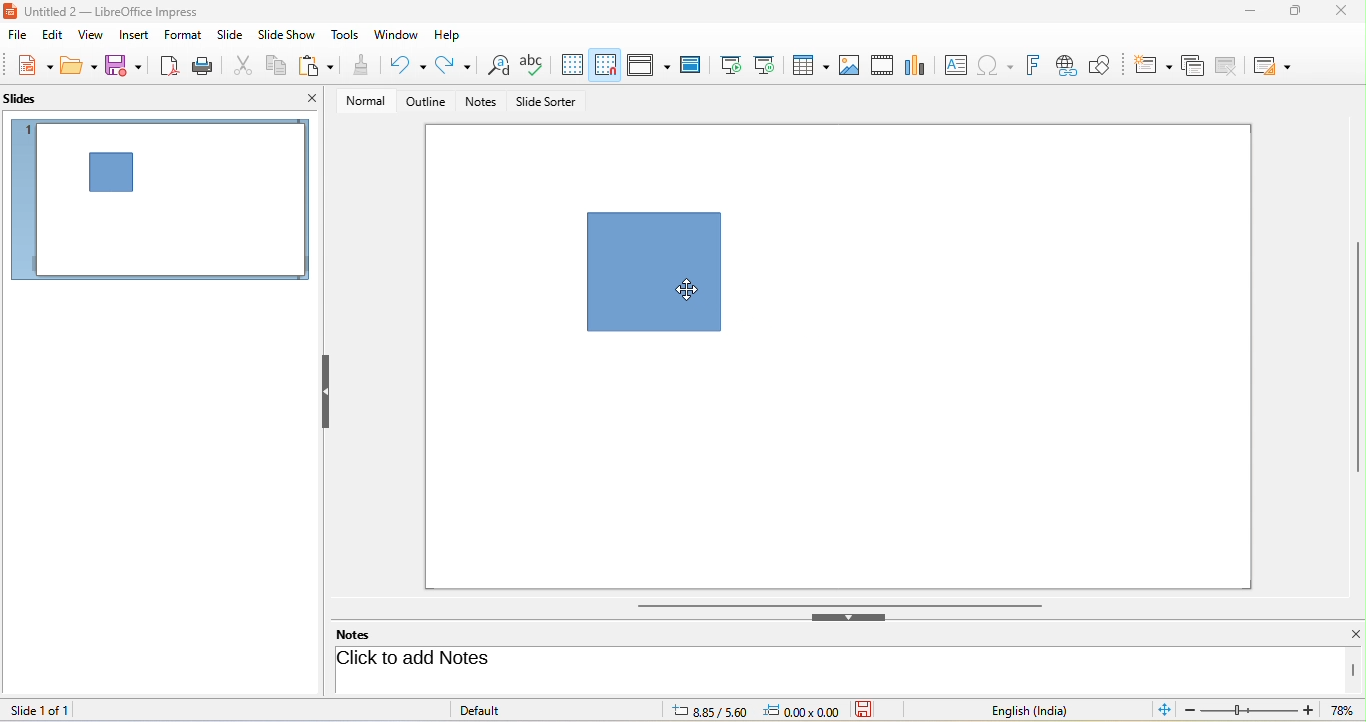 Image resolution: width=1366 pixels, height=722 pixels. What do you see at coordinates (396, 36) in the screenshot?
I see `window` at bounding box center [396, 36].